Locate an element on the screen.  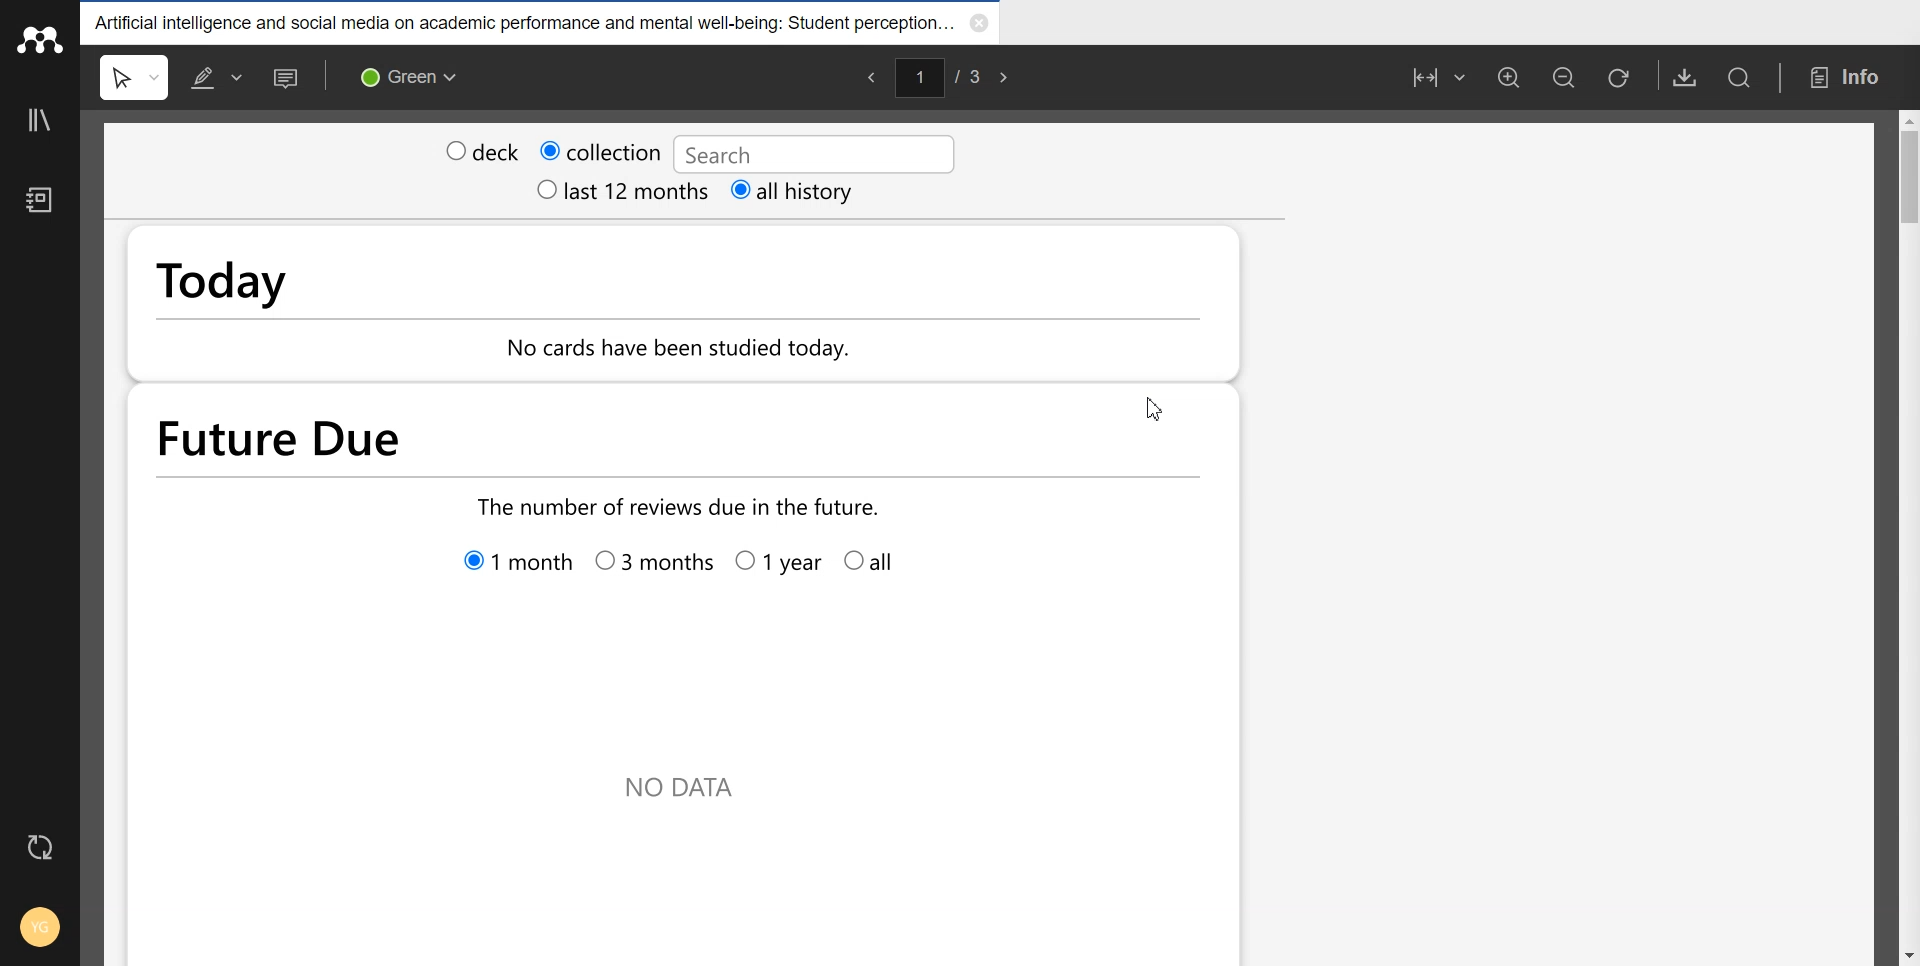
Artificial intelligence and social media on academic performance and mental well-being: Student perception... is located at coordinates (527, 21).